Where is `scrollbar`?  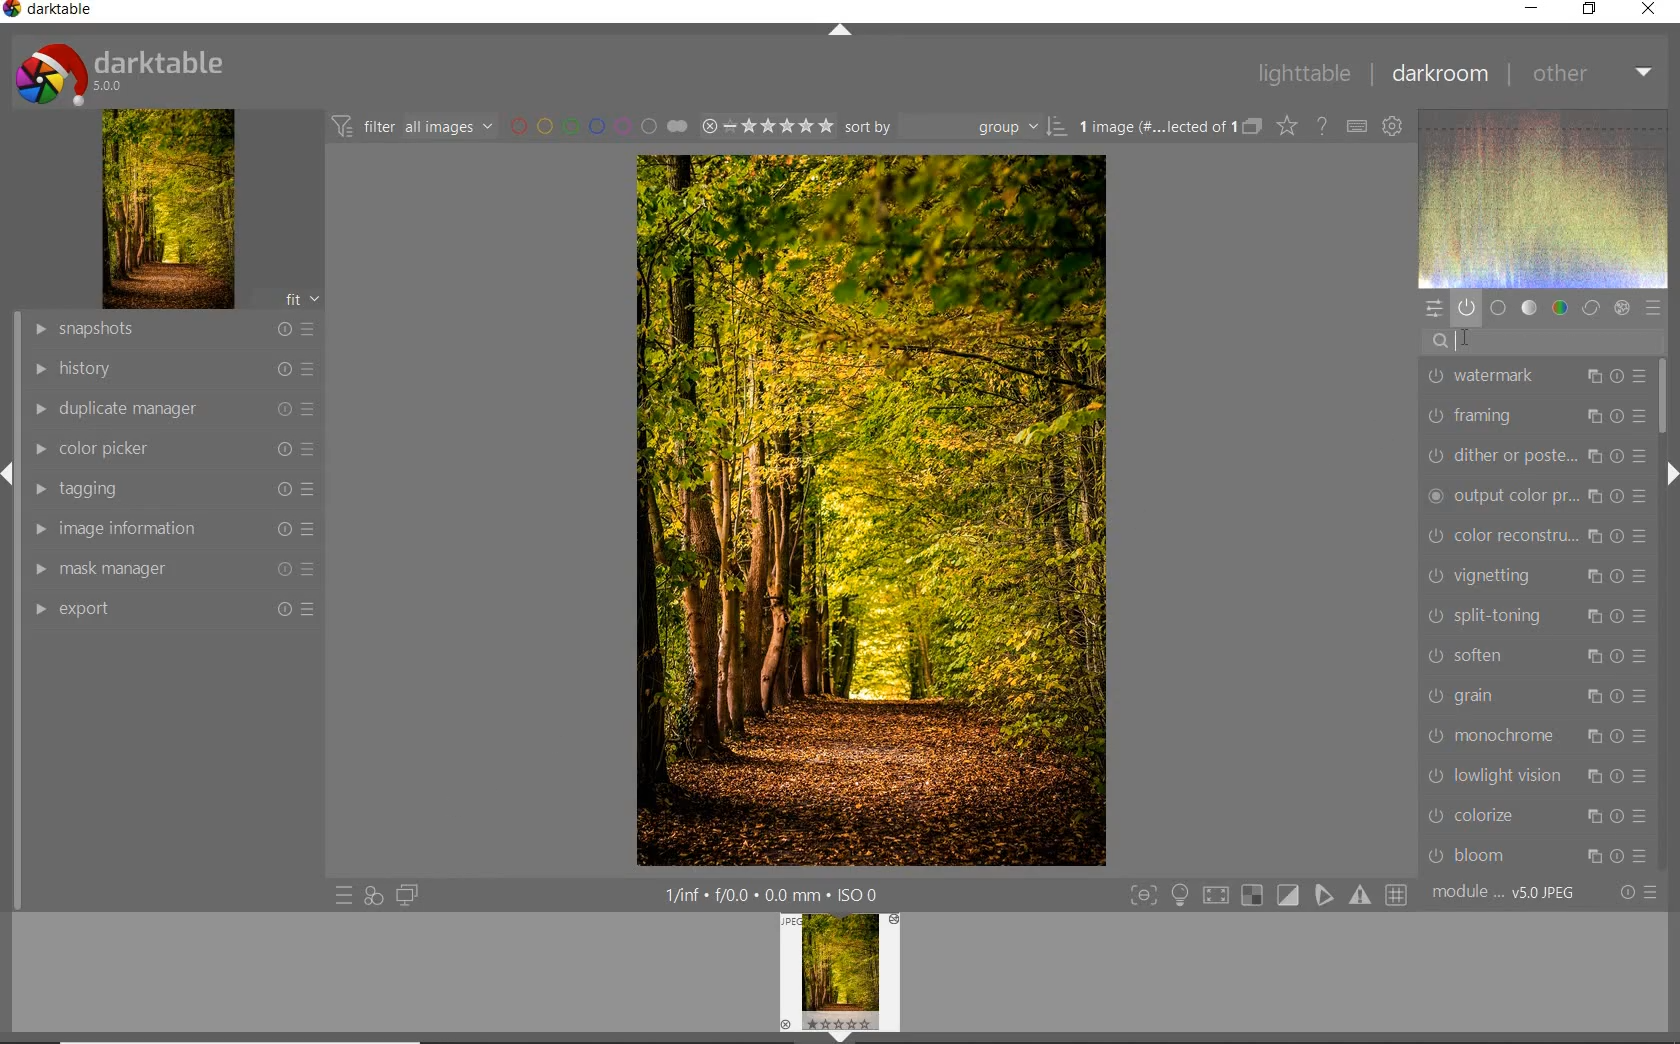 scrollbar is located at coordinates (1664, 397).